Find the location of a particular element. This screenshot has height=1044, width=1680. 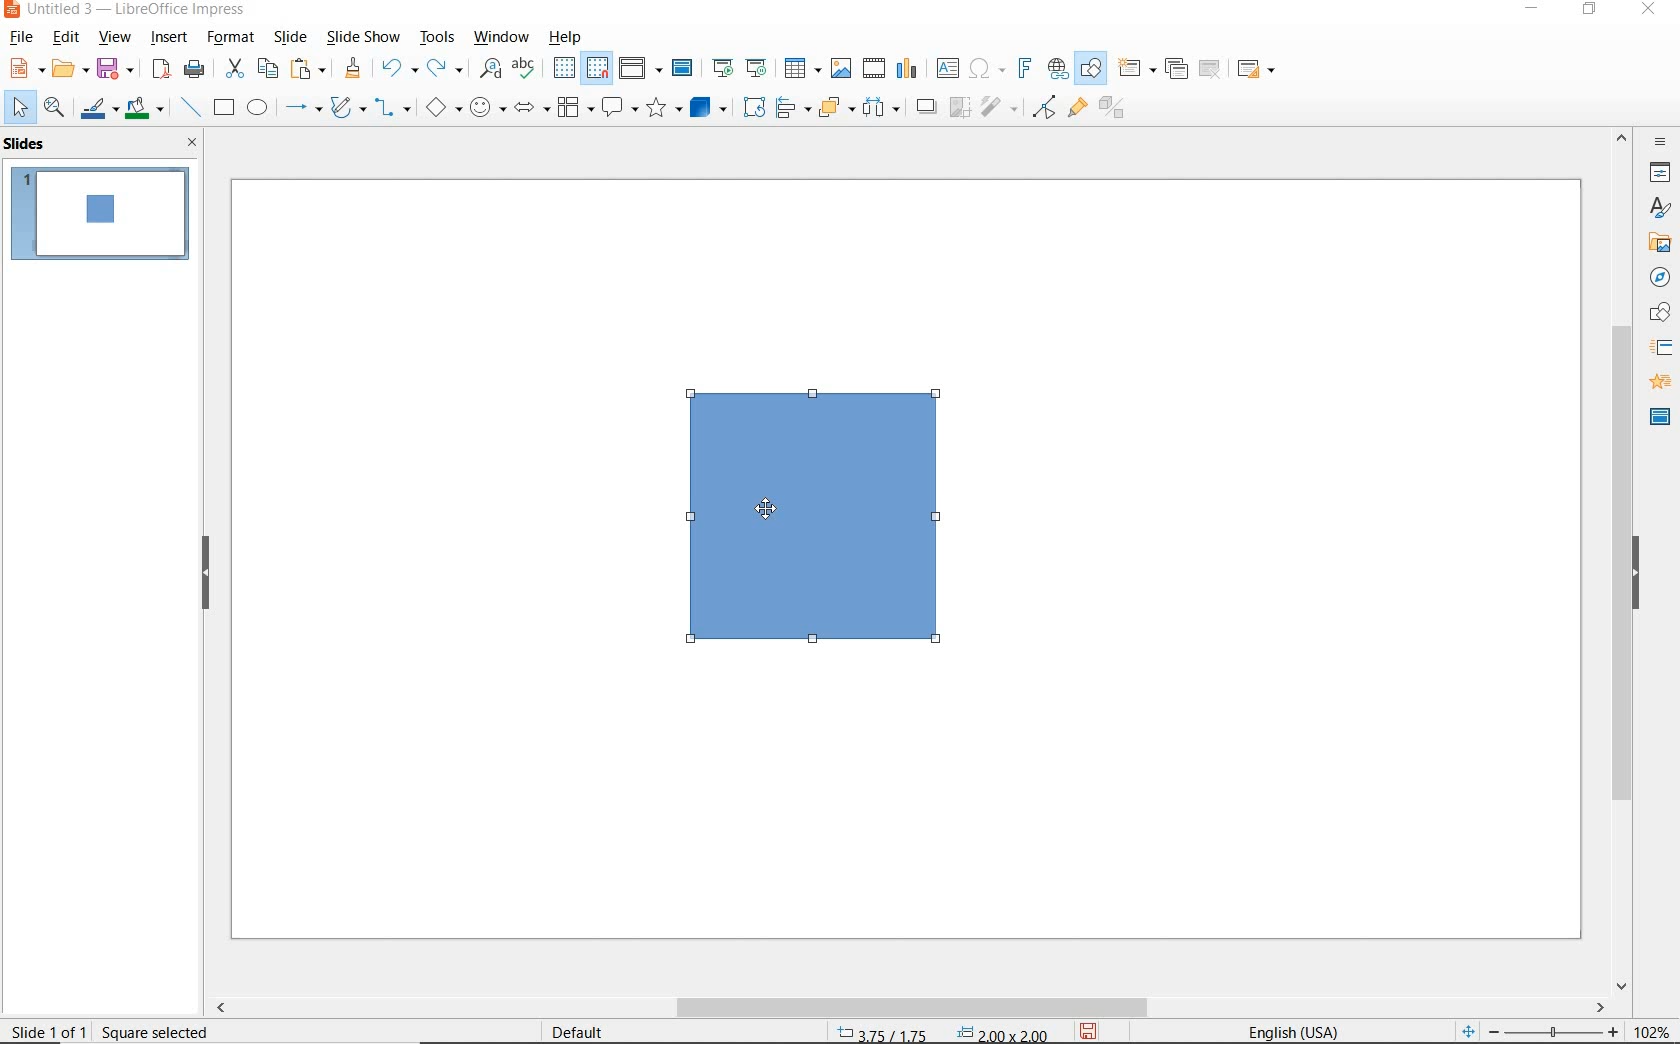

snap to grid is located at coordinates (600, 68).